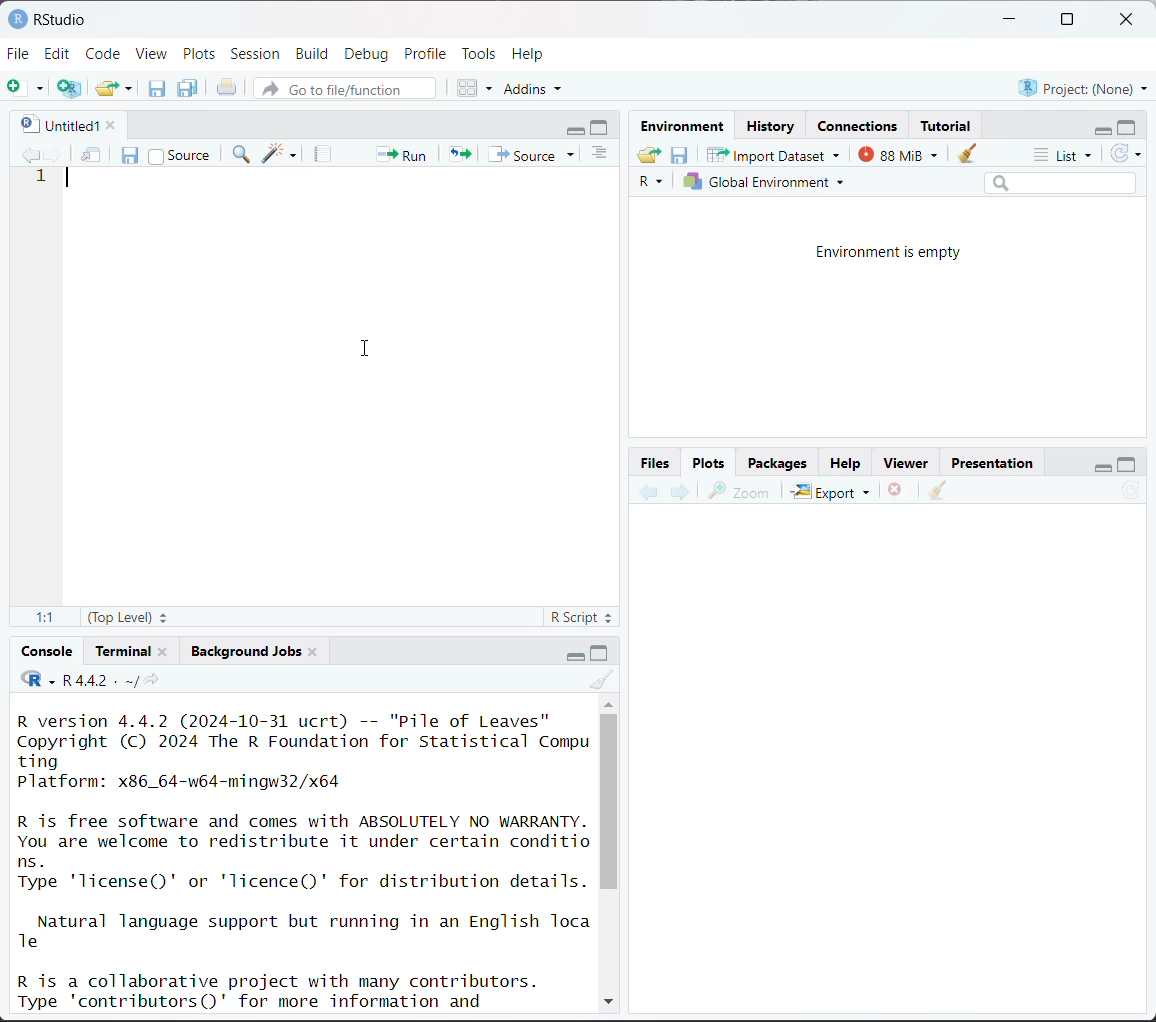 The height and width of the screenshot is (1022, 1156). What do you see at coordinates (860, 126) in the screenshot?
I see `Connections` at bounding box center [860, 126].